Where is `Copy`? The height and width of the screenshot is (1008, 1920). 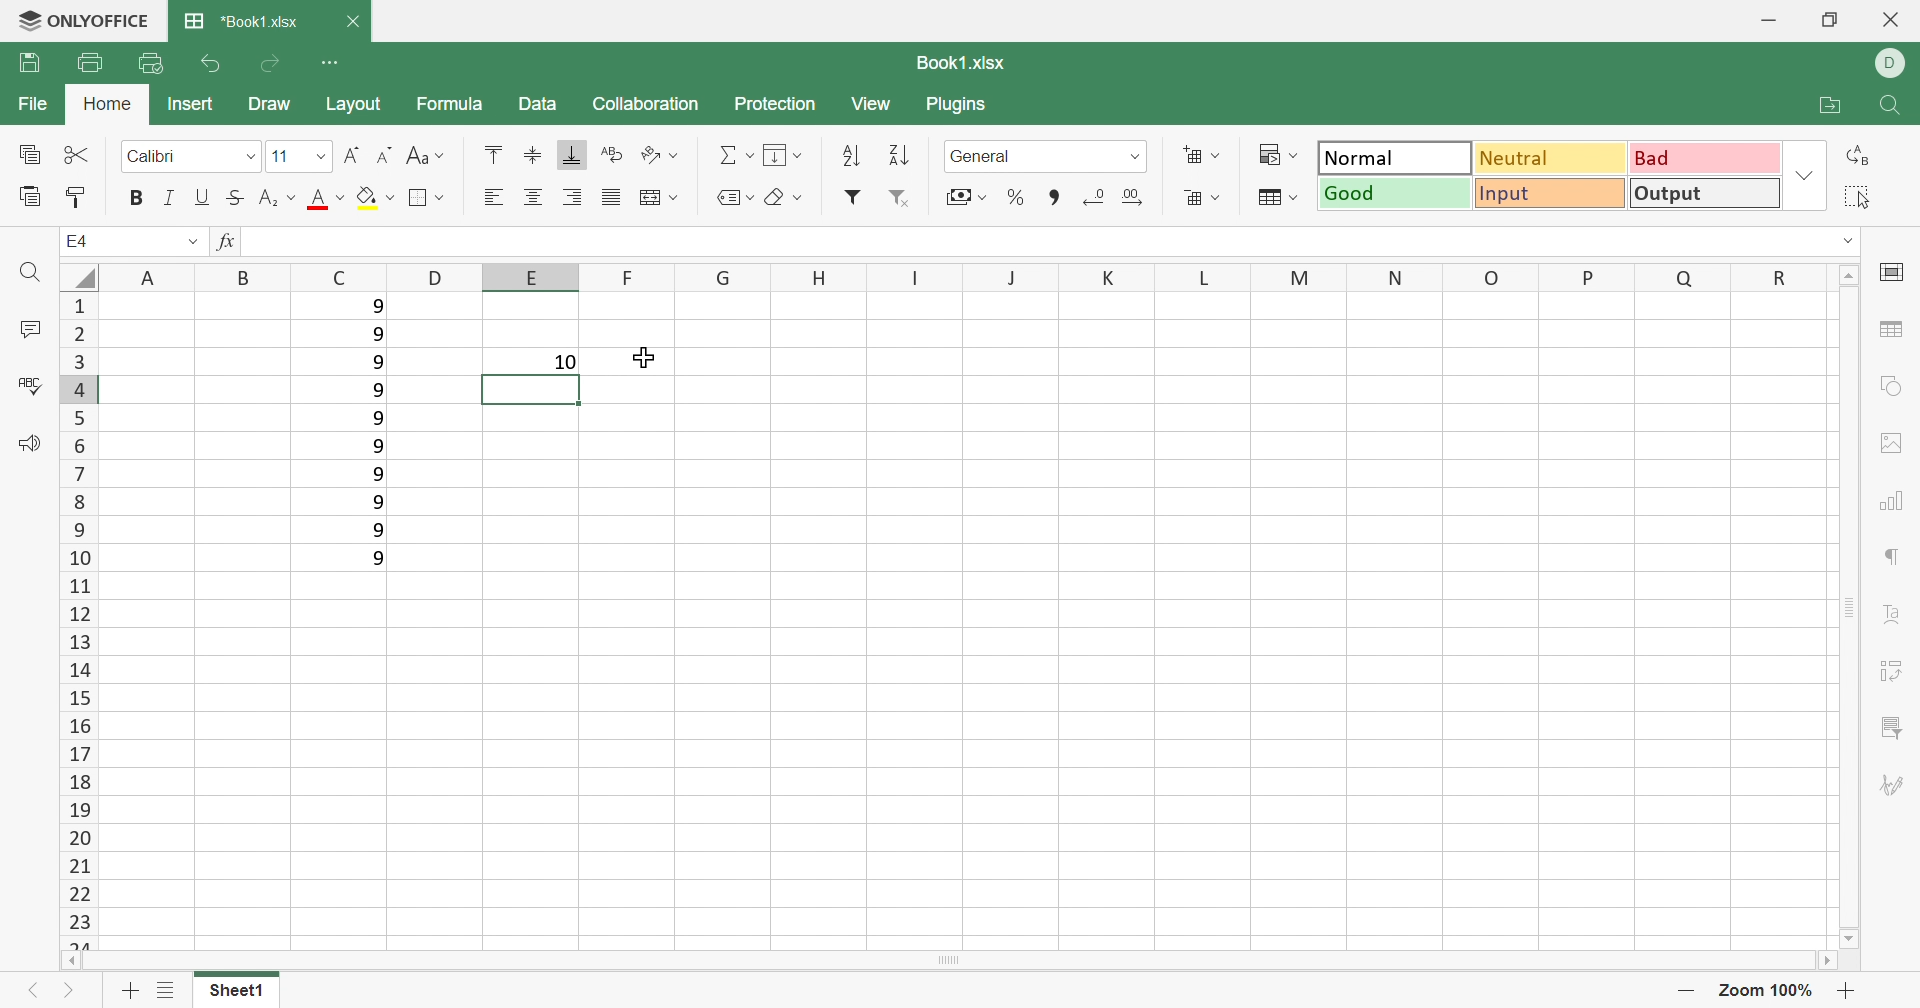
Copy is located at coordinates (32, 156).